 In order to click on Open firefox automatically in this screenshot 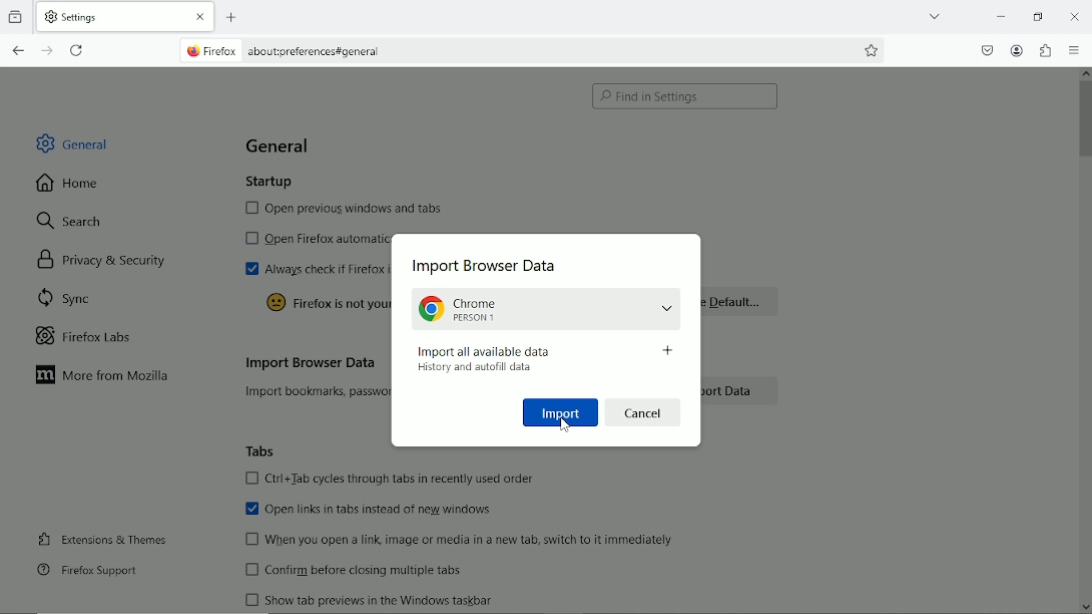, I will do `click(313, 237)`.